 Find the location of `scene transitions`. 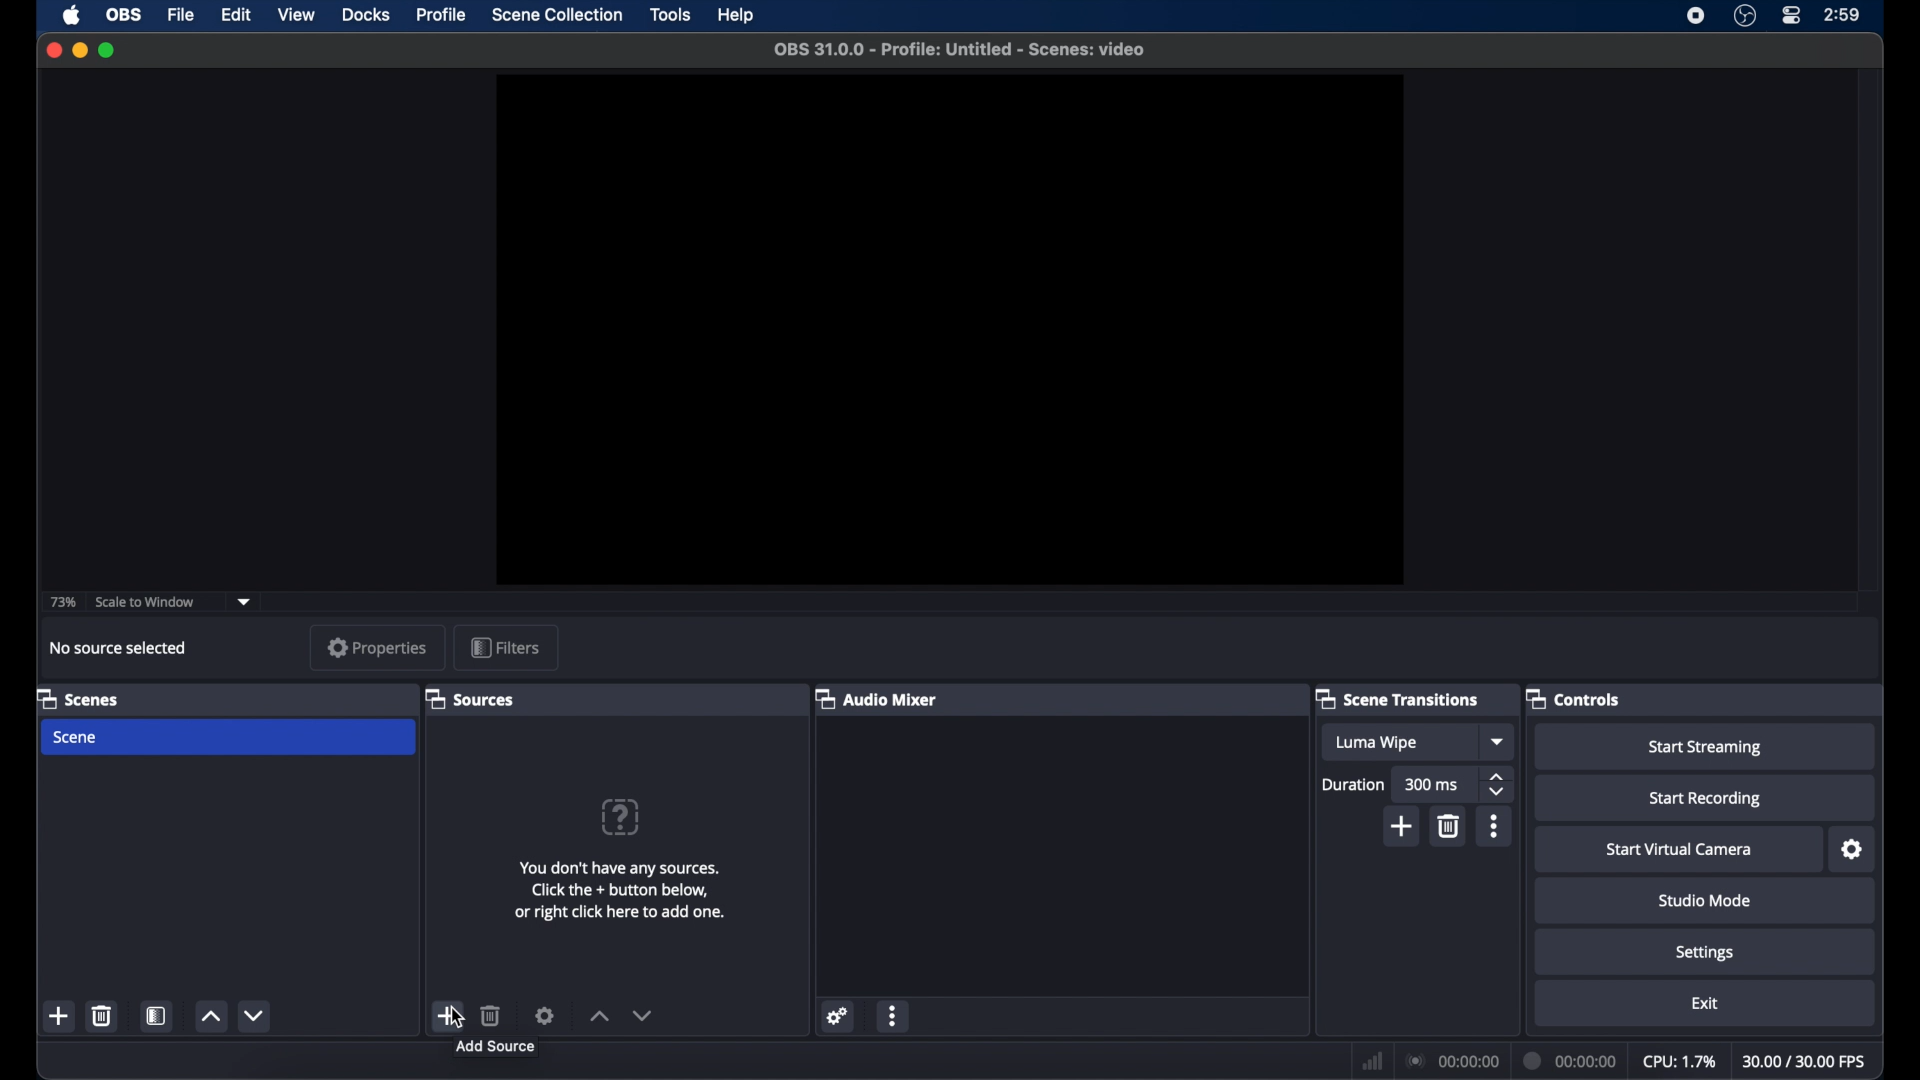

scene transitions is located at coordinates (1397, 698).